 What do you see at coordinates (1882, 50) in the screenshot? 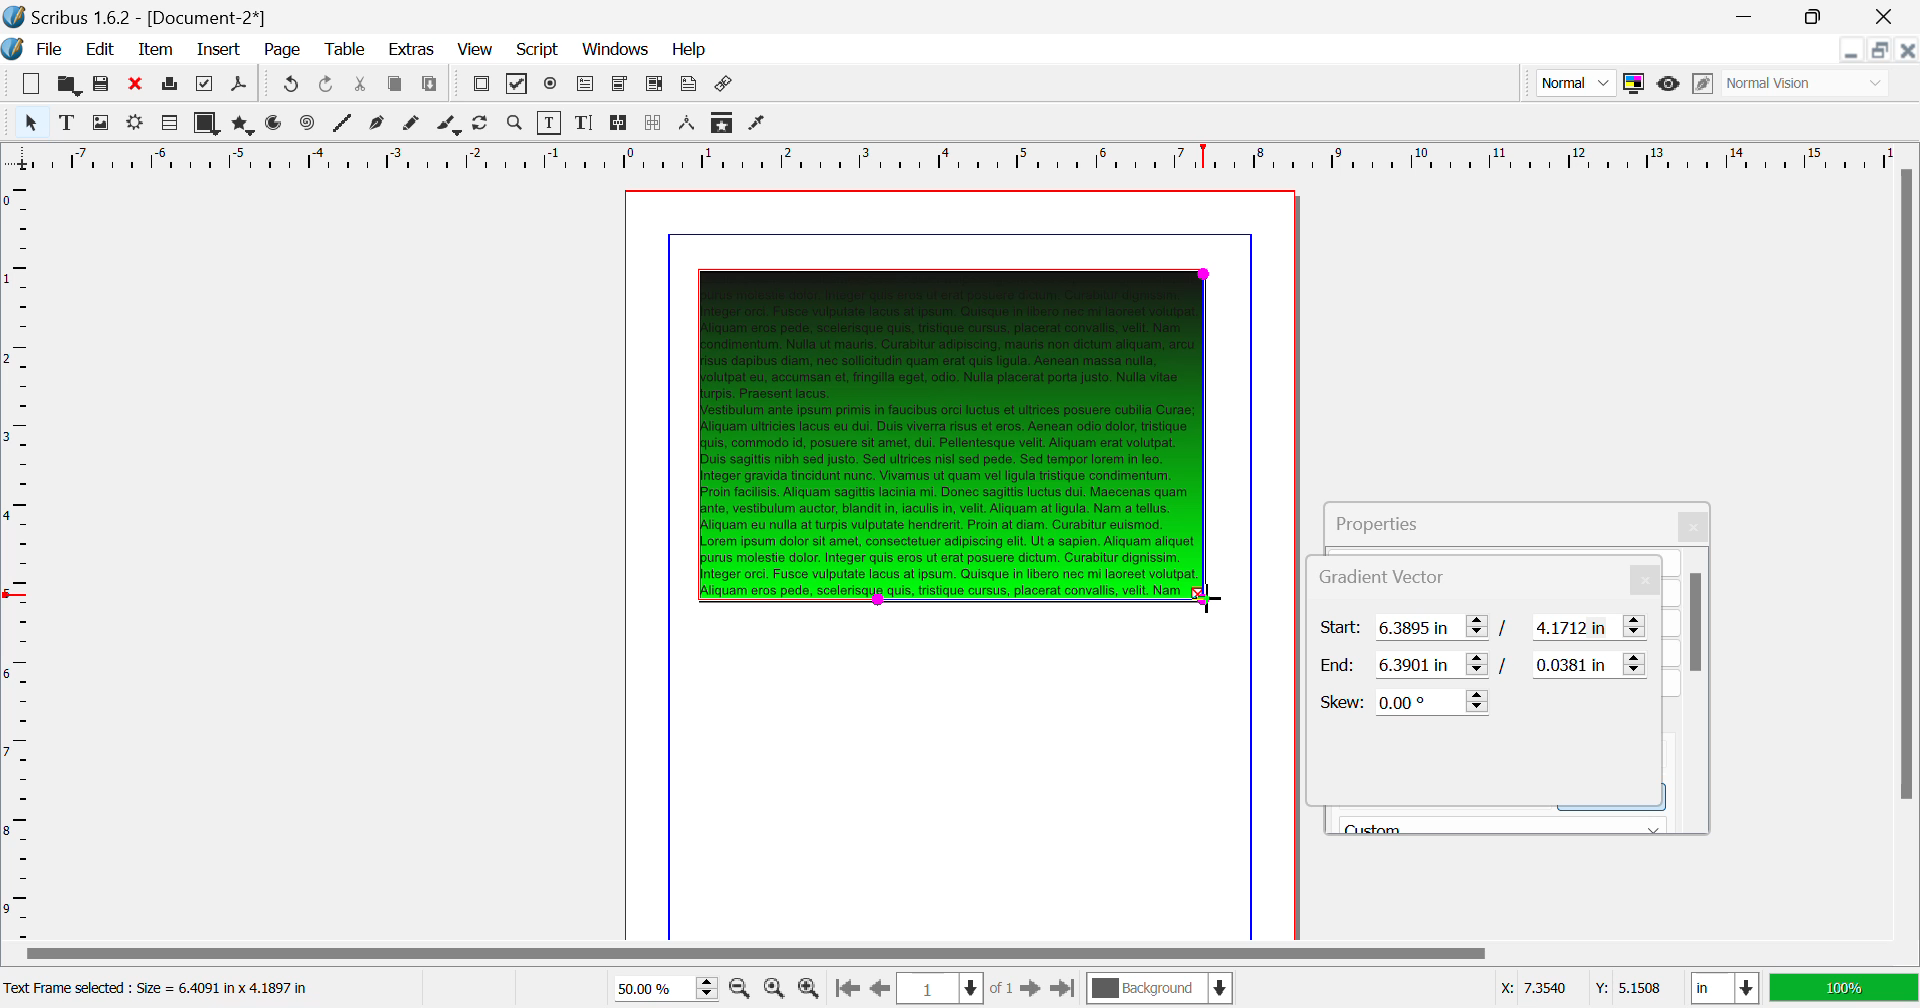
I see `Minimize` at bounding box center [1882, 50].